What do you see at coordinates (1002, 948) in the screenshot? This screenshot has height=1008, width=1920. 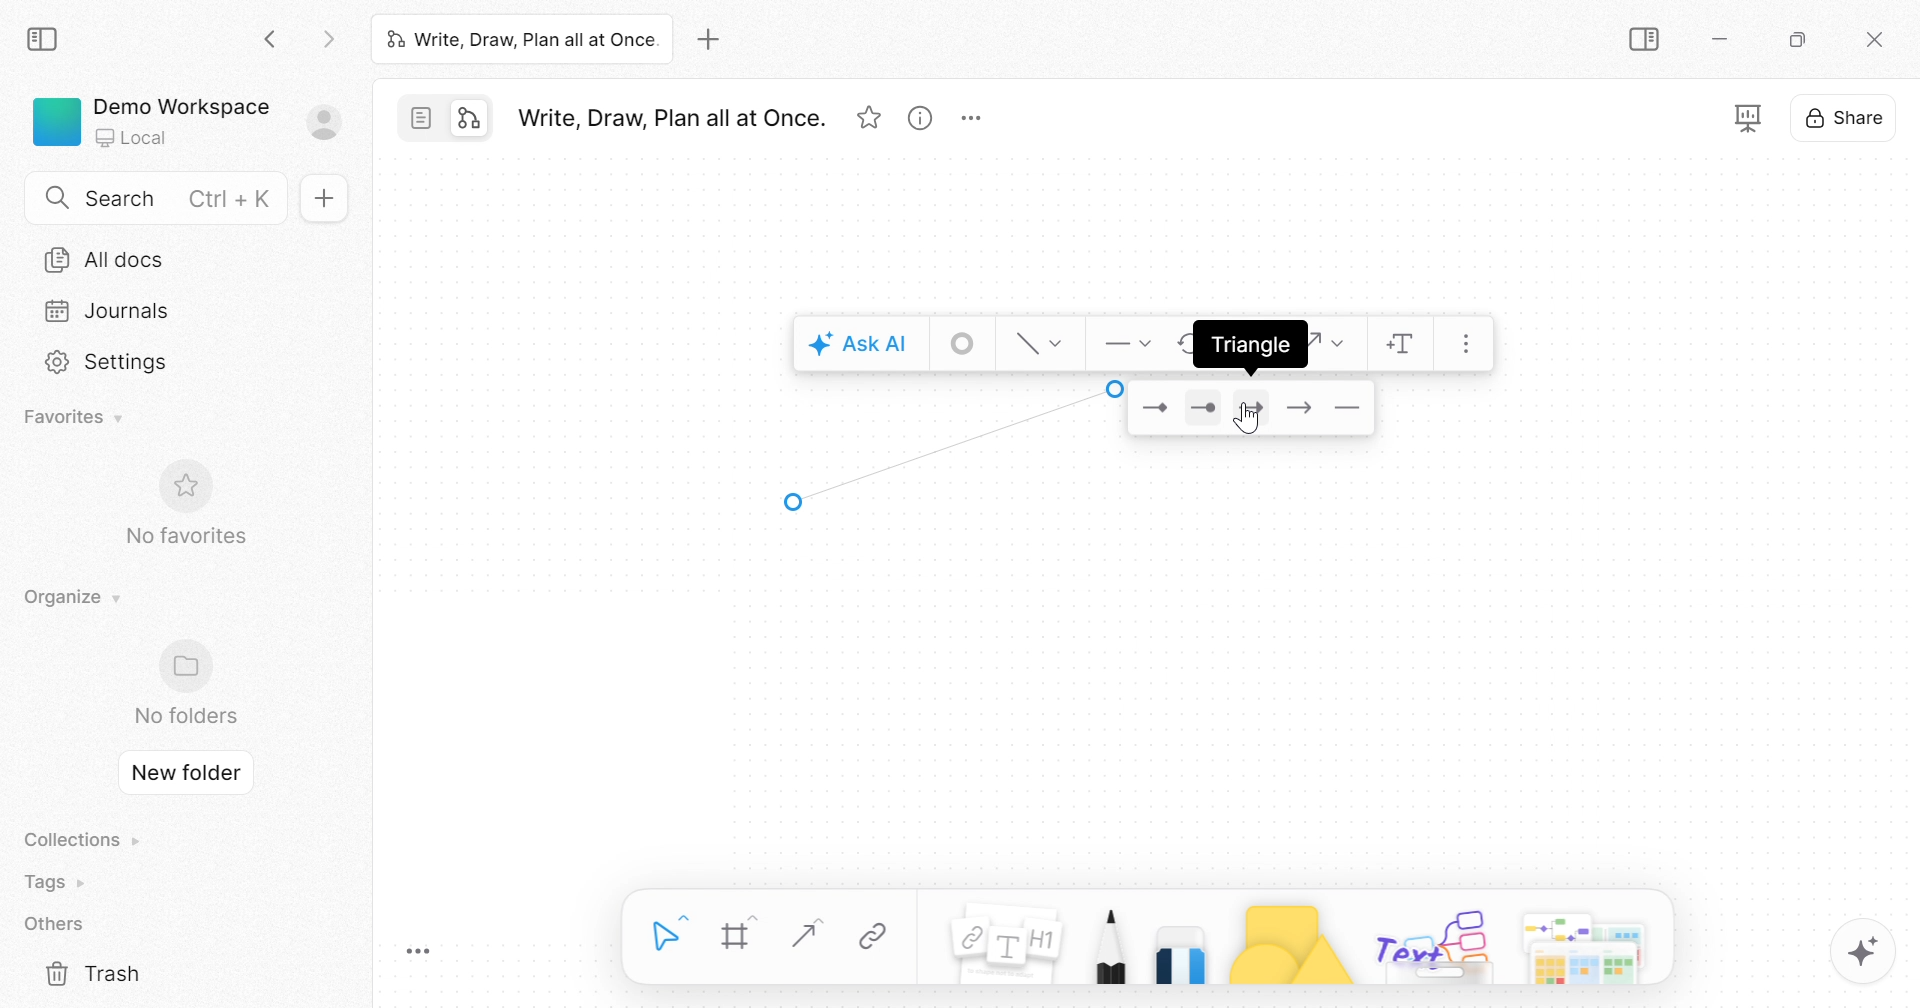 I see `Note` at bounding box center [1002, 948].